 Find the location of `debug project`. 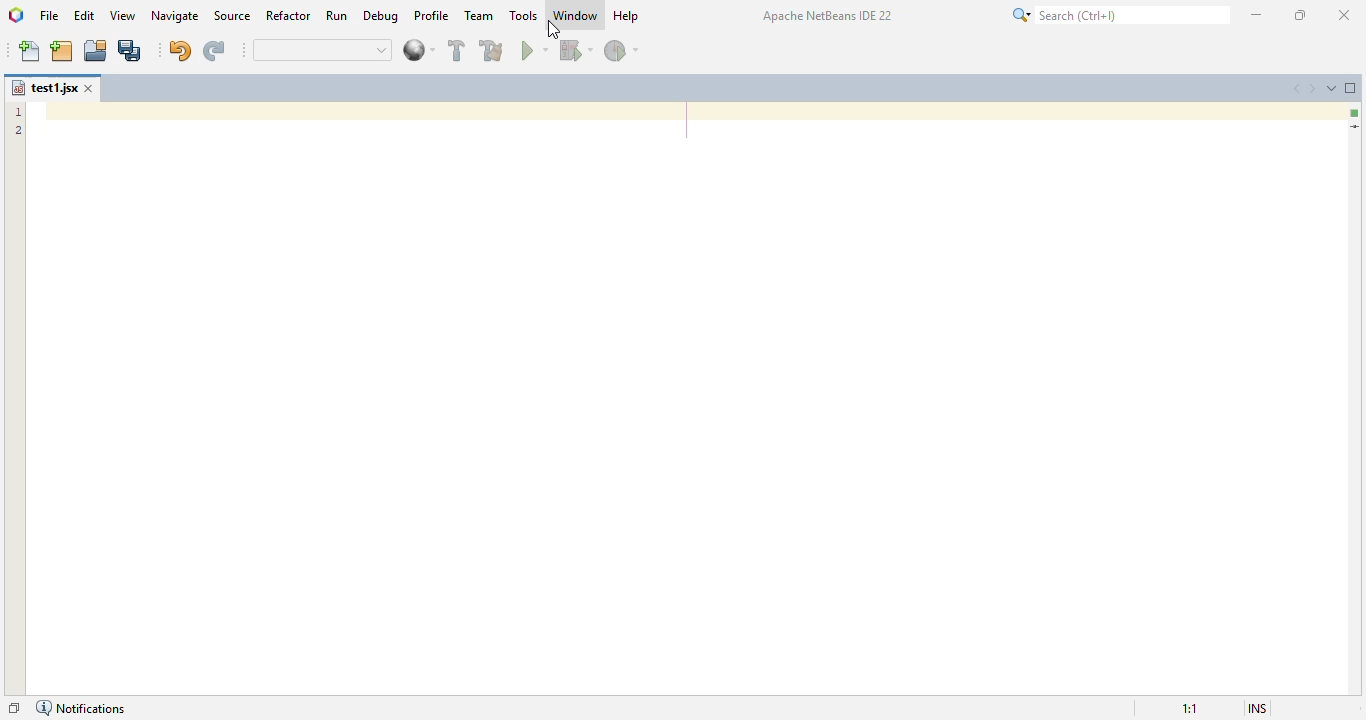

debug project is located at coordinates (577, 50).